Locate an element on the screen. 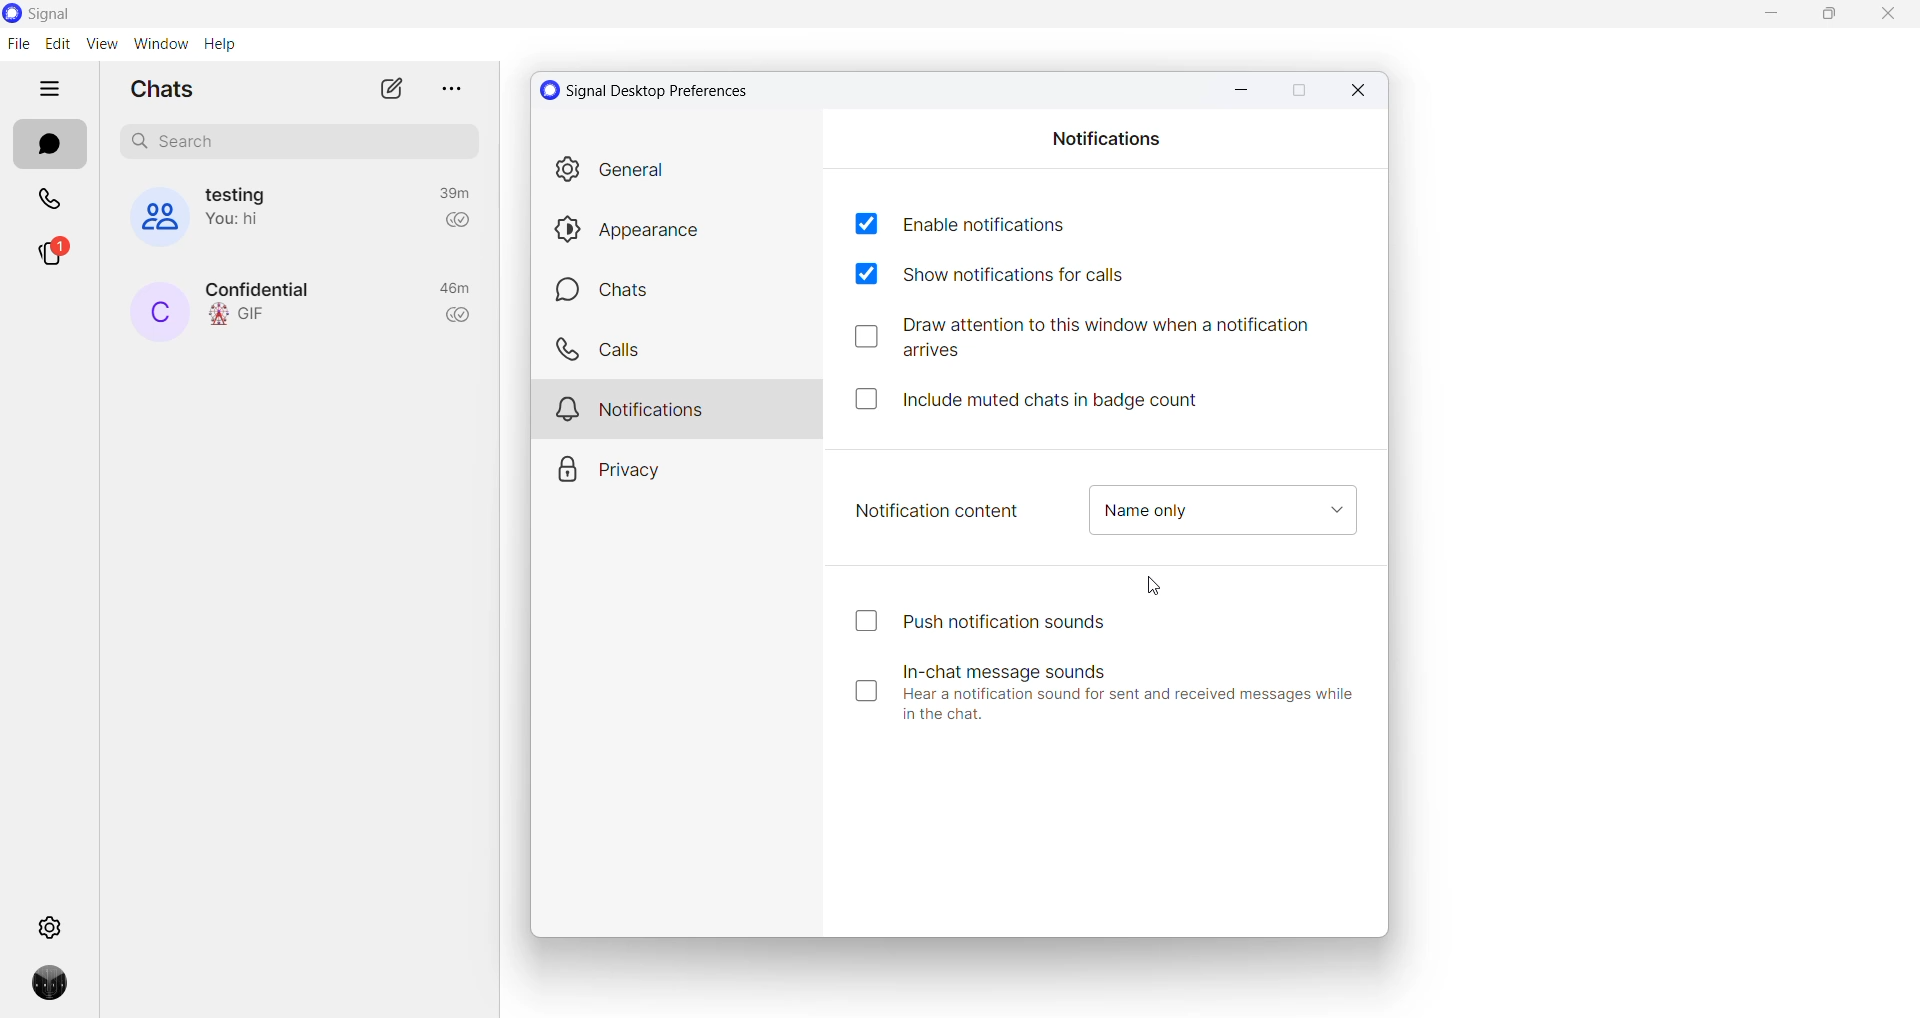  window is located at coordinates (159, 44).